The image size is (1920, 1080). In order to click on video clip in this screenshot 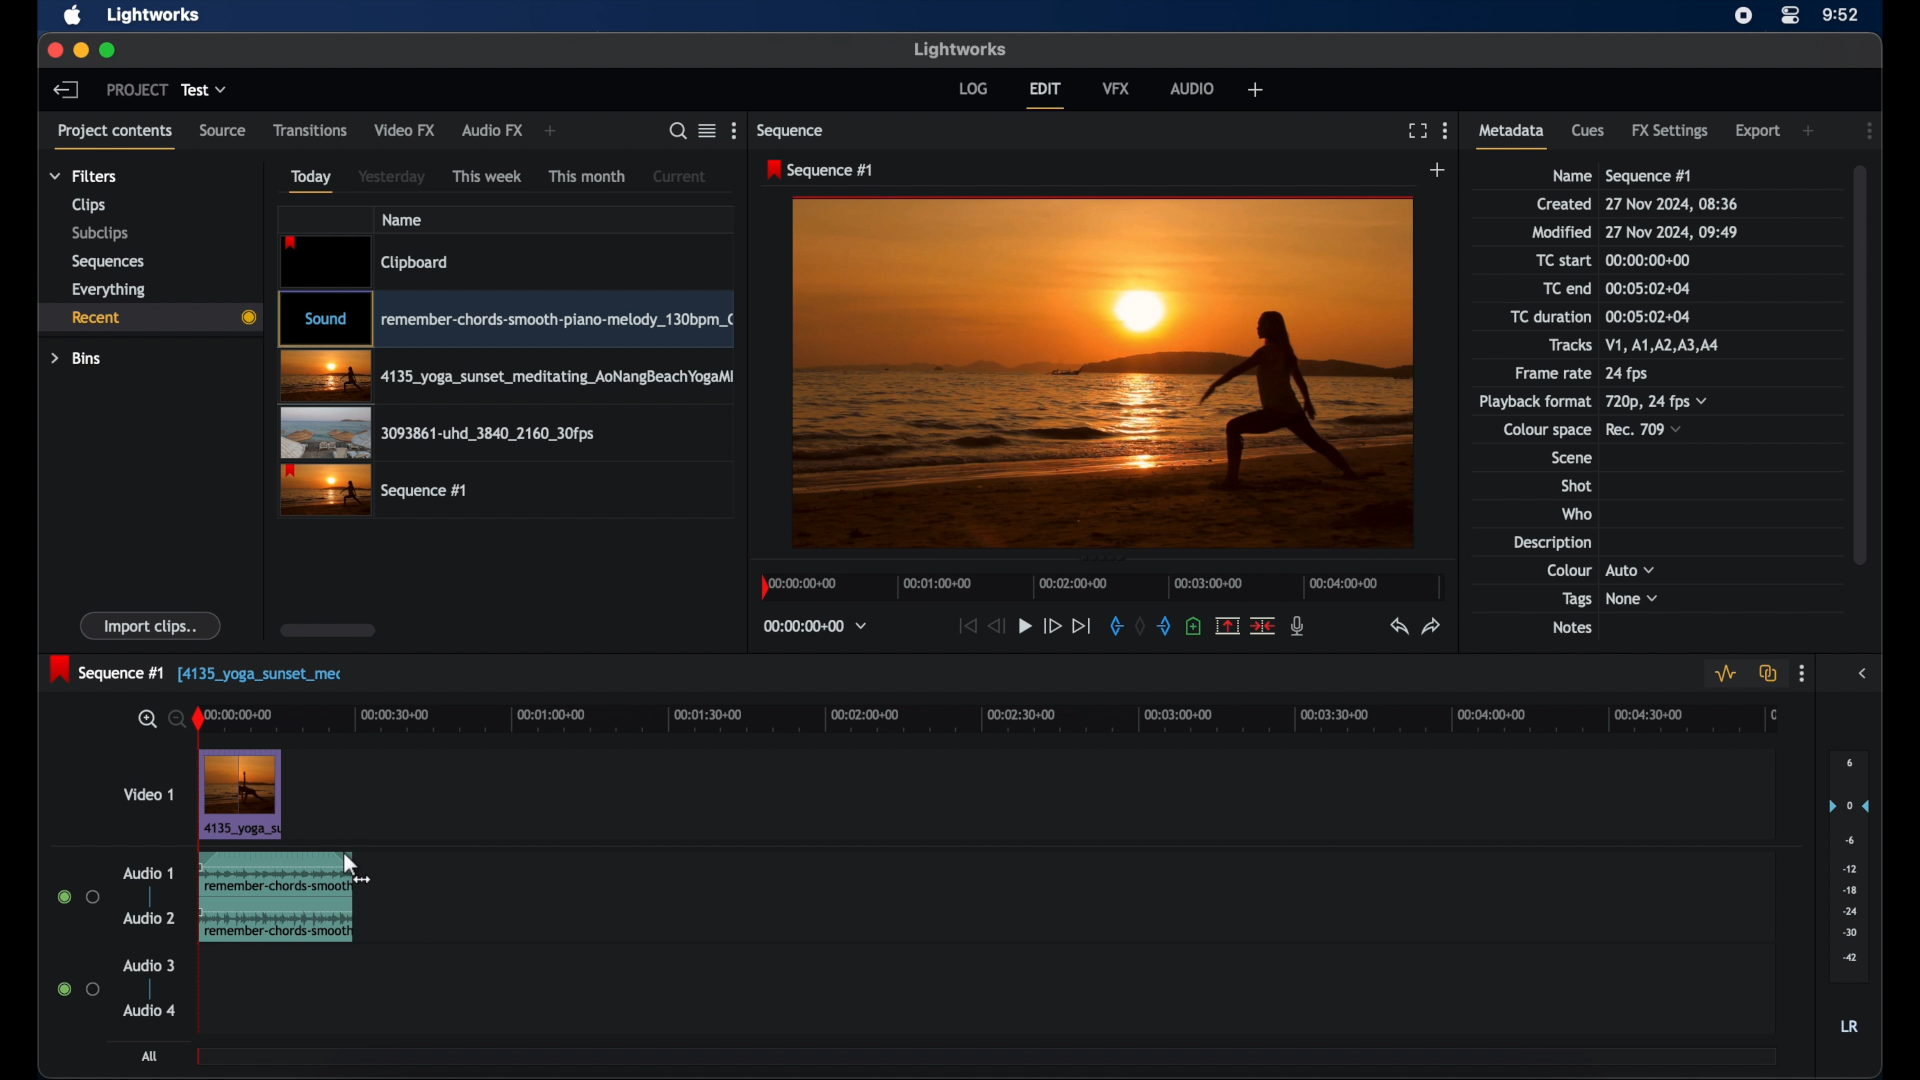, I will do `click(506, 377)`.